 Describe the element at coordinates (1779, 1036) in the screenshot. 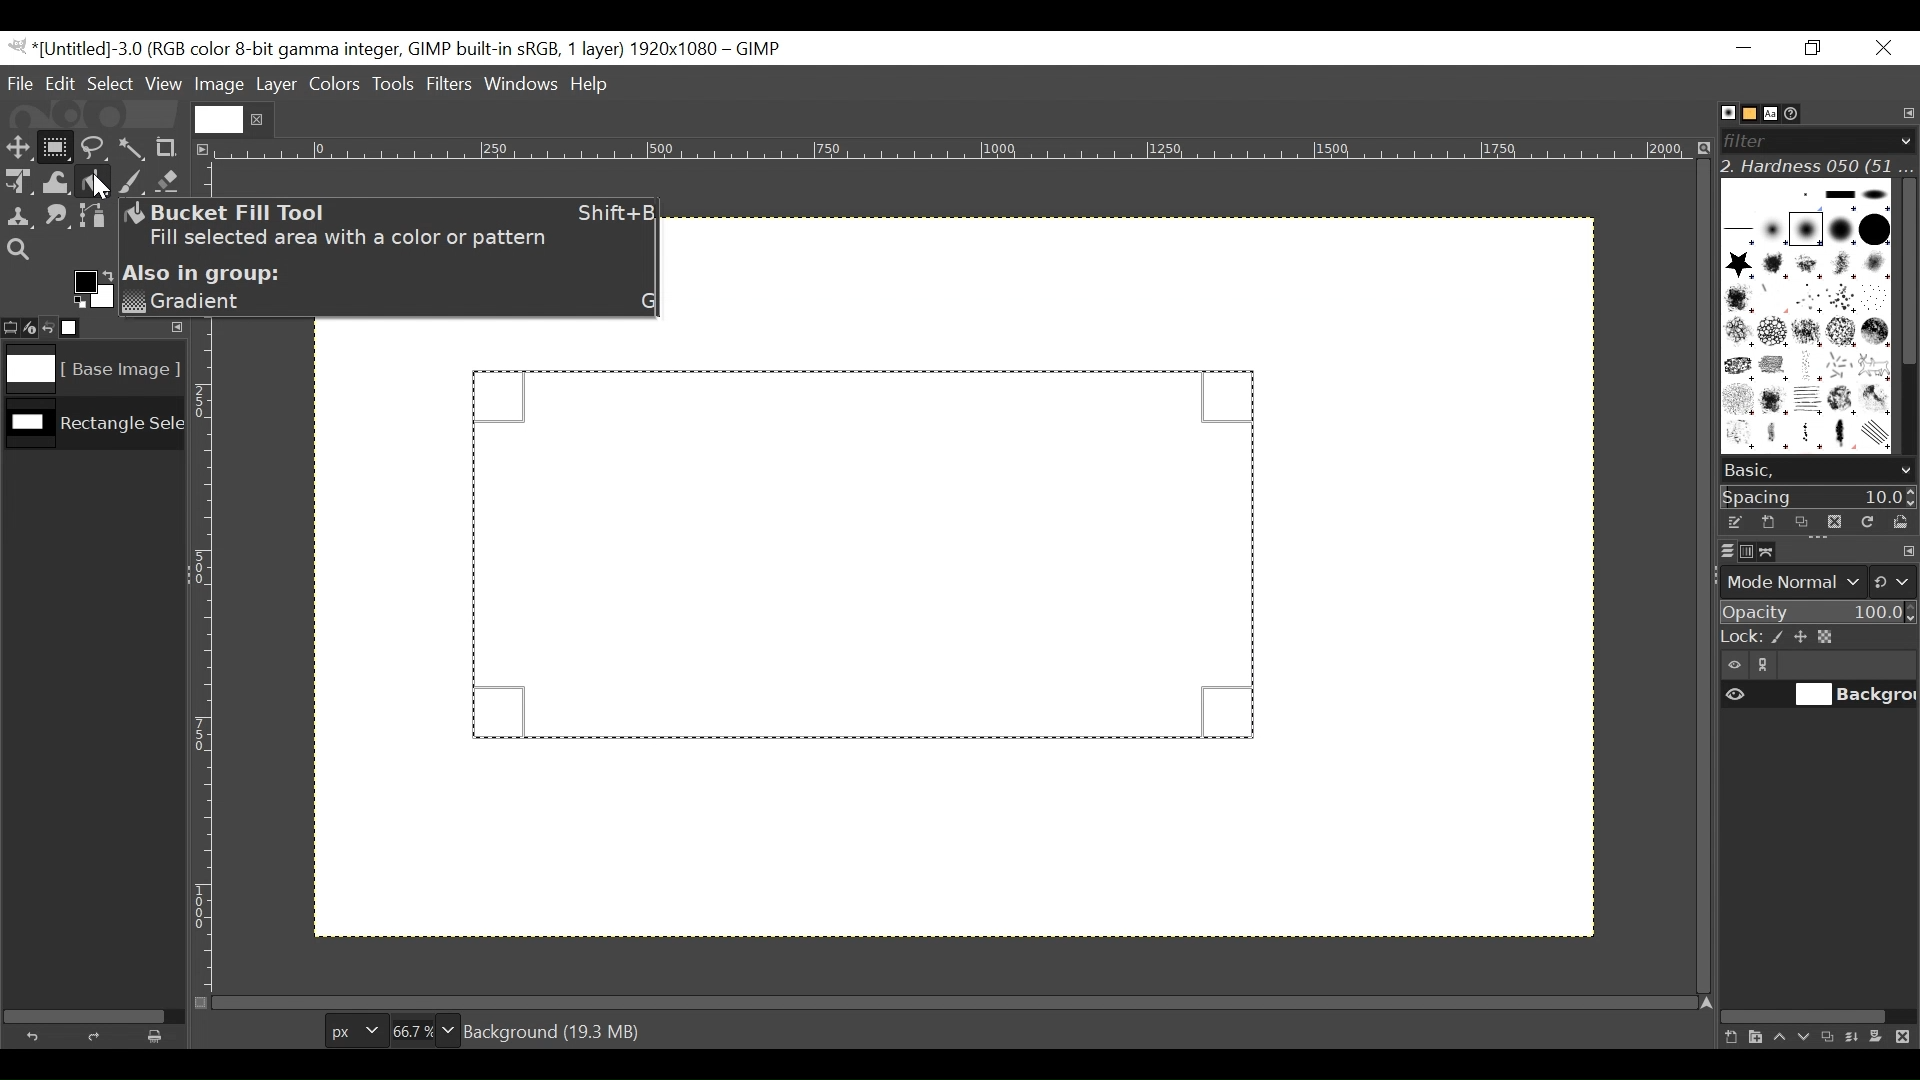

I see `Raise the layer` at that location.